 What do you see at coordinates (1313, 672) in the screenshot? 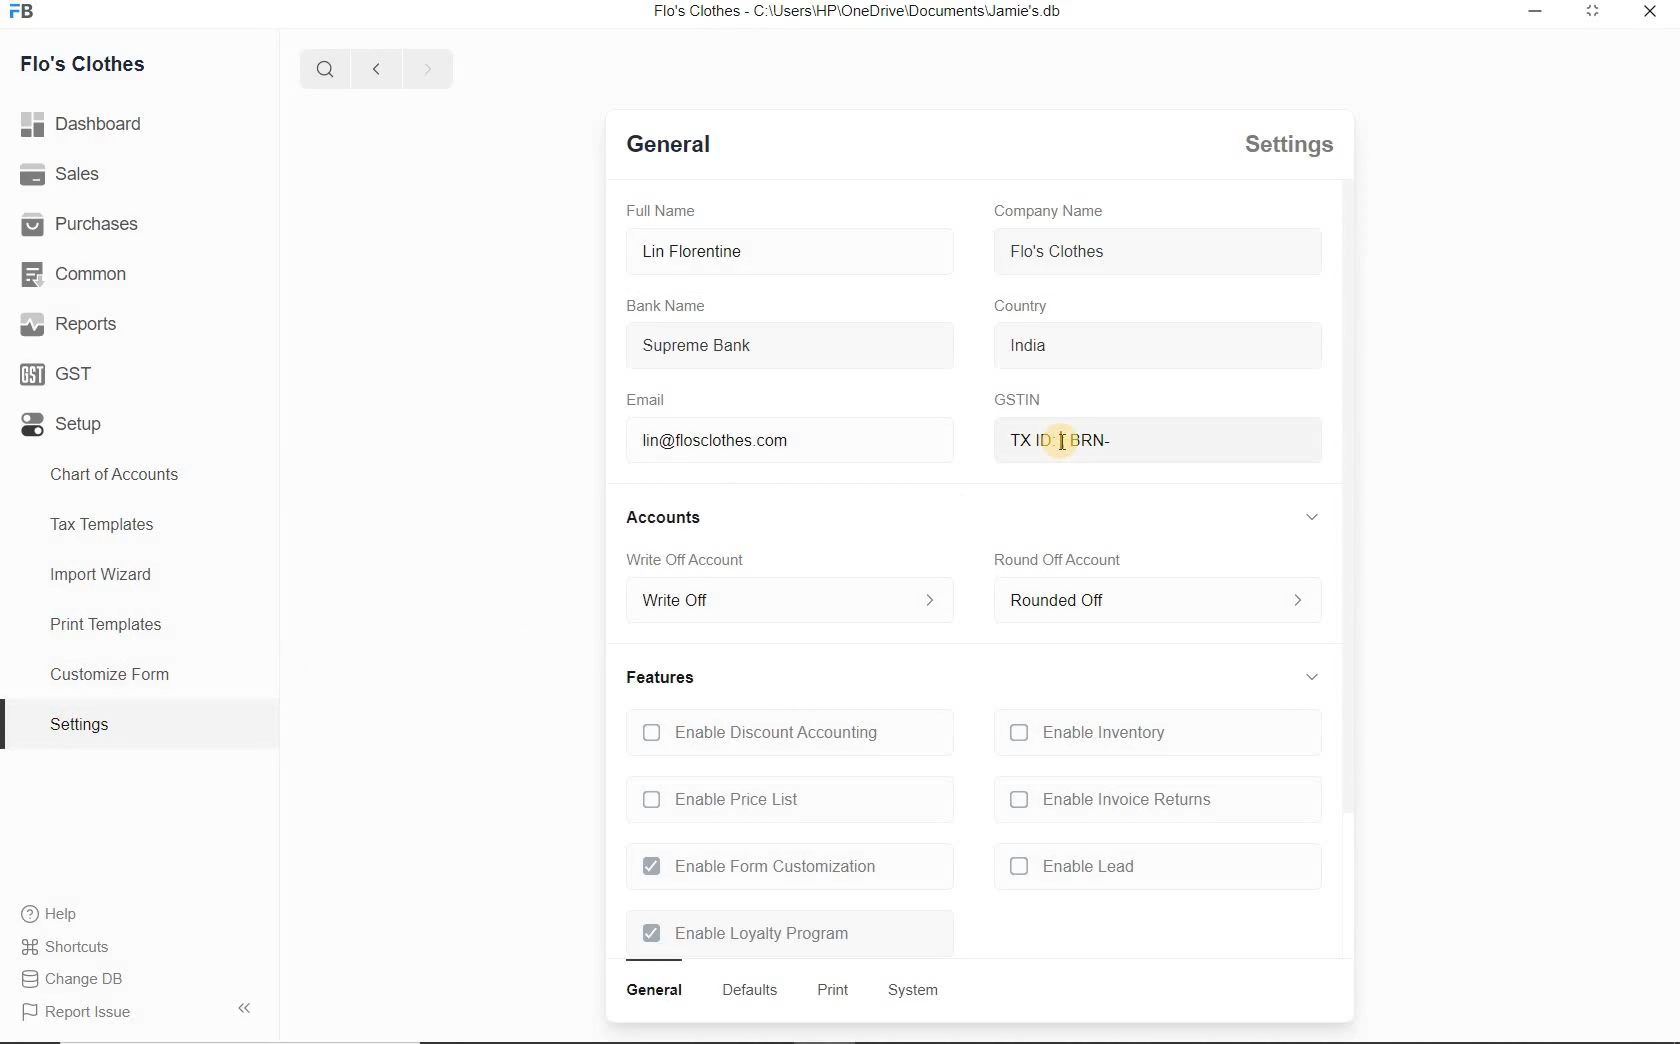
I see `collapse` at bounding box center [1313, 672].